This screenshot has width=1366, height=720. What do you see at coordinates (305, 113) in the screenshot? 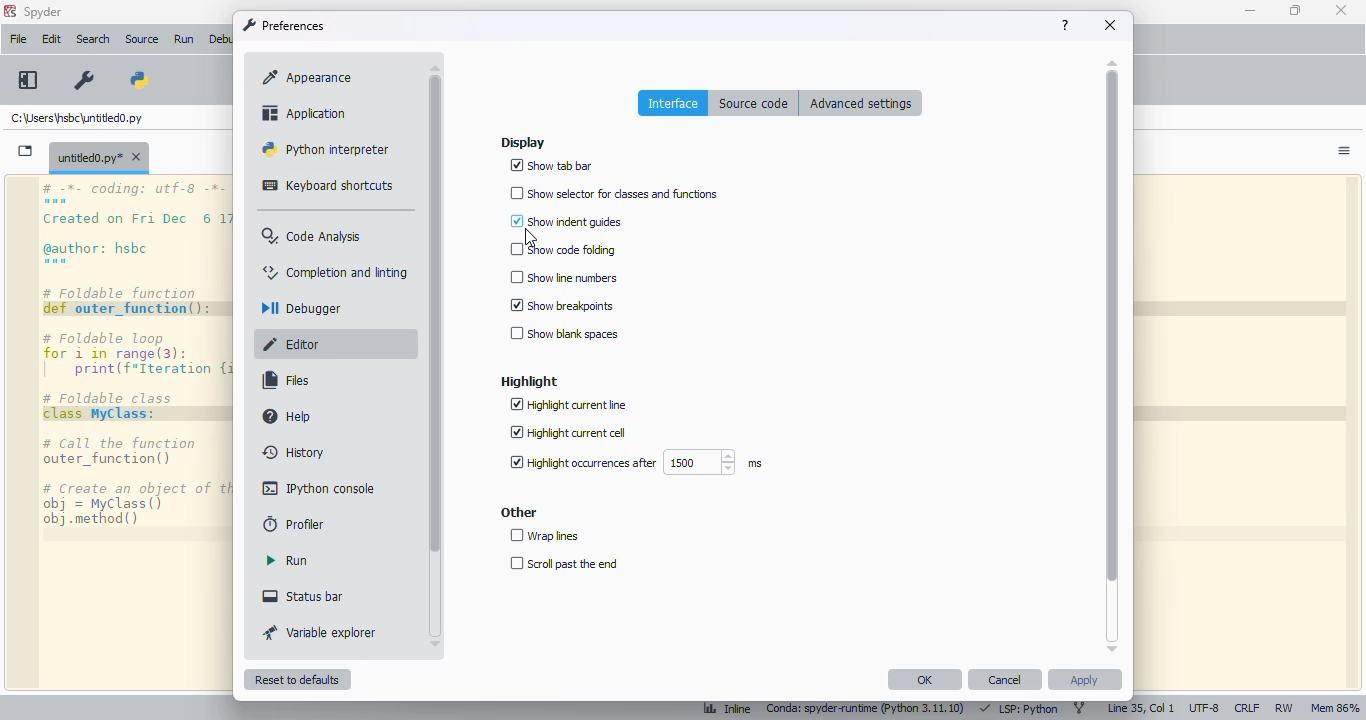
I see `application` at bounding box center [305, 113].